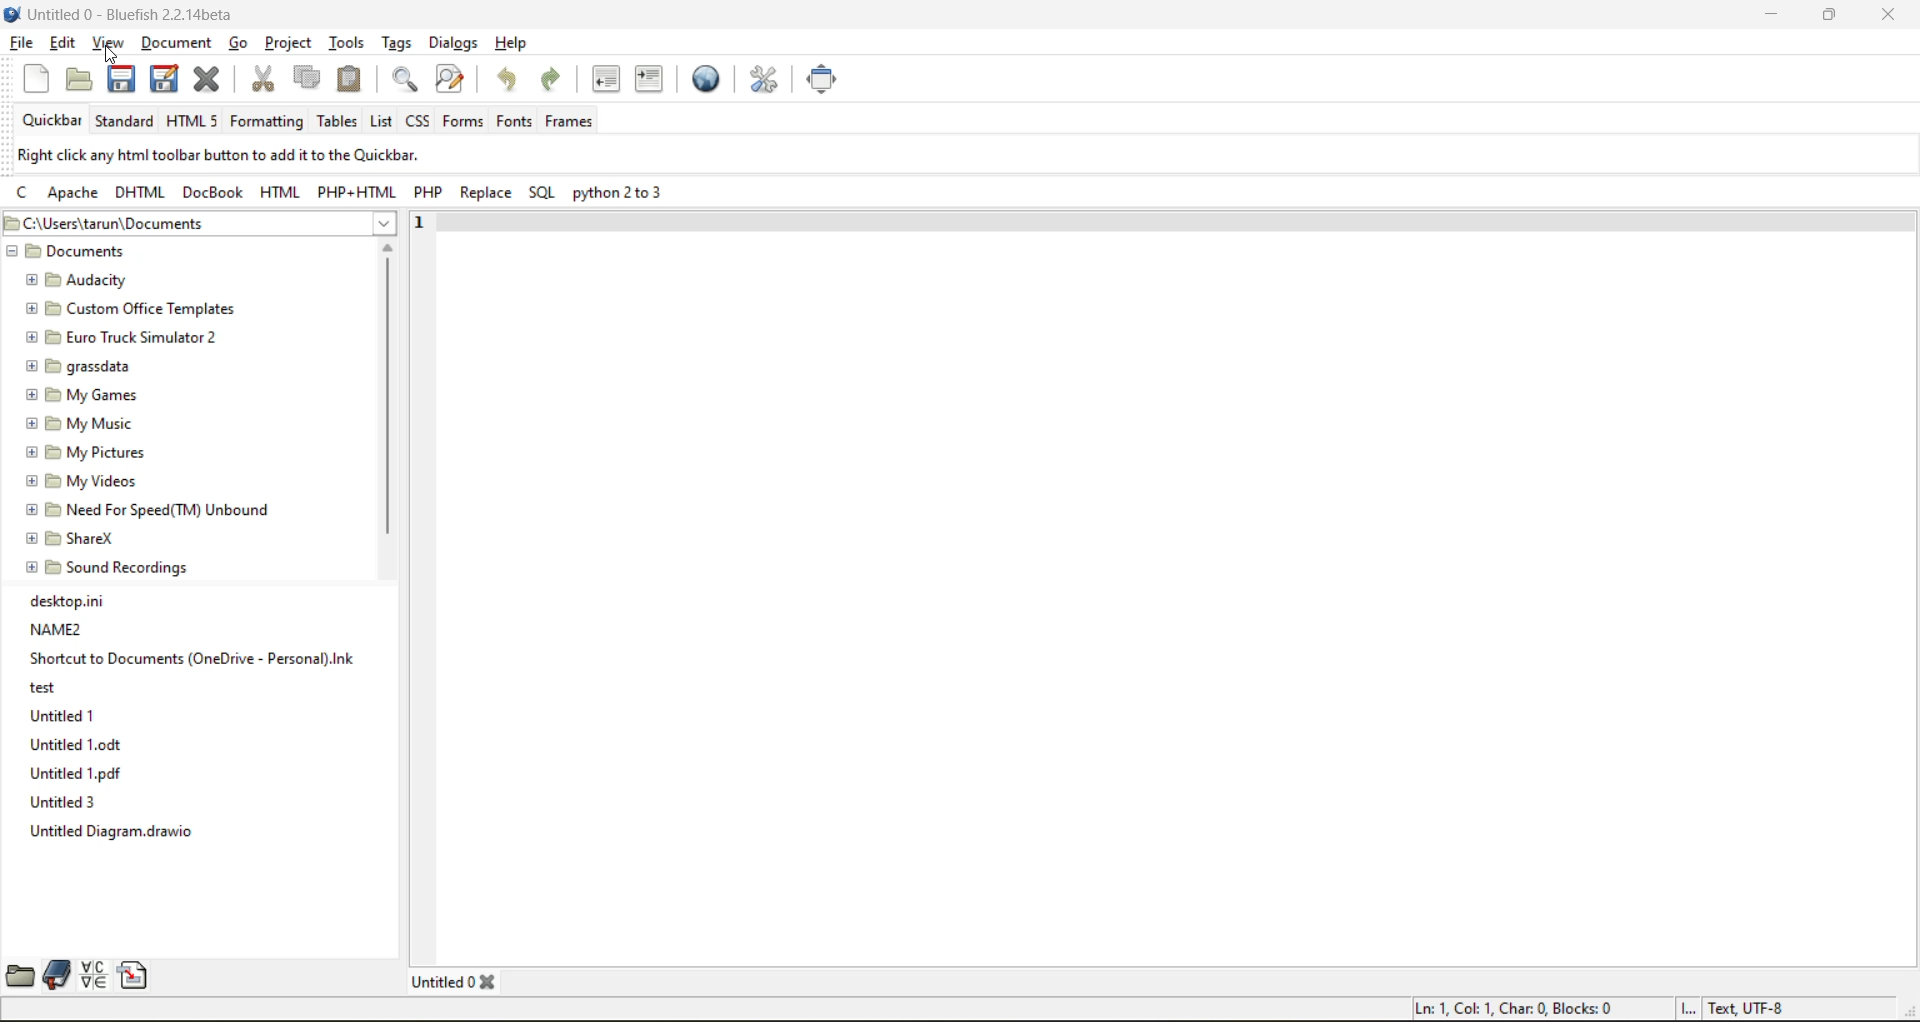 Image resolution: width=1920 pixels, height=1022 pixels. Describe the element at coordinates (77, 367) in the screenshot. I see `grassdata` at that location.